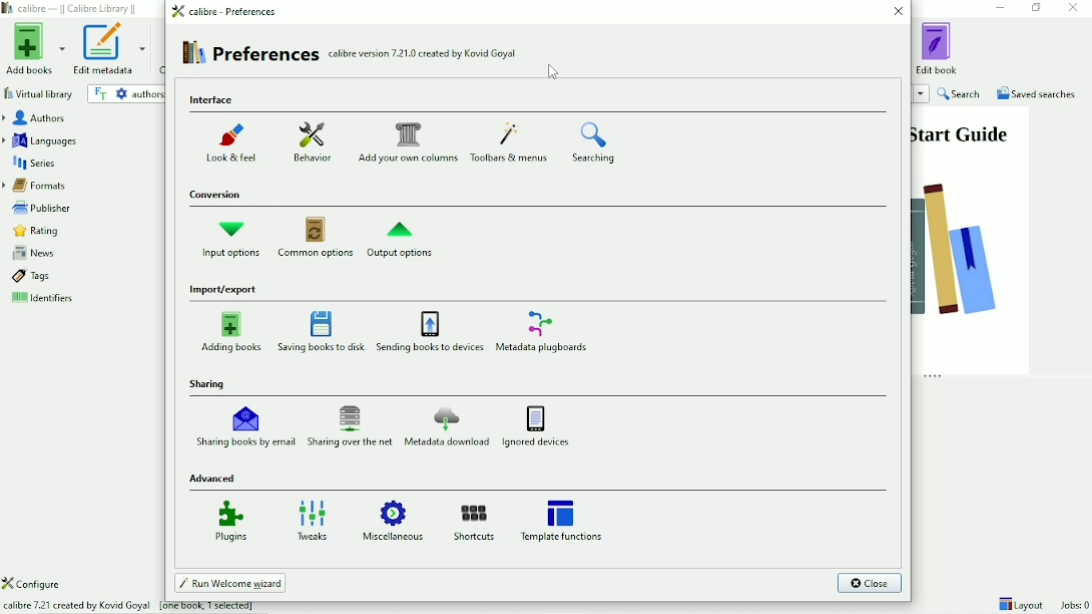  I want to click on Identifiers, so click(77, 299).